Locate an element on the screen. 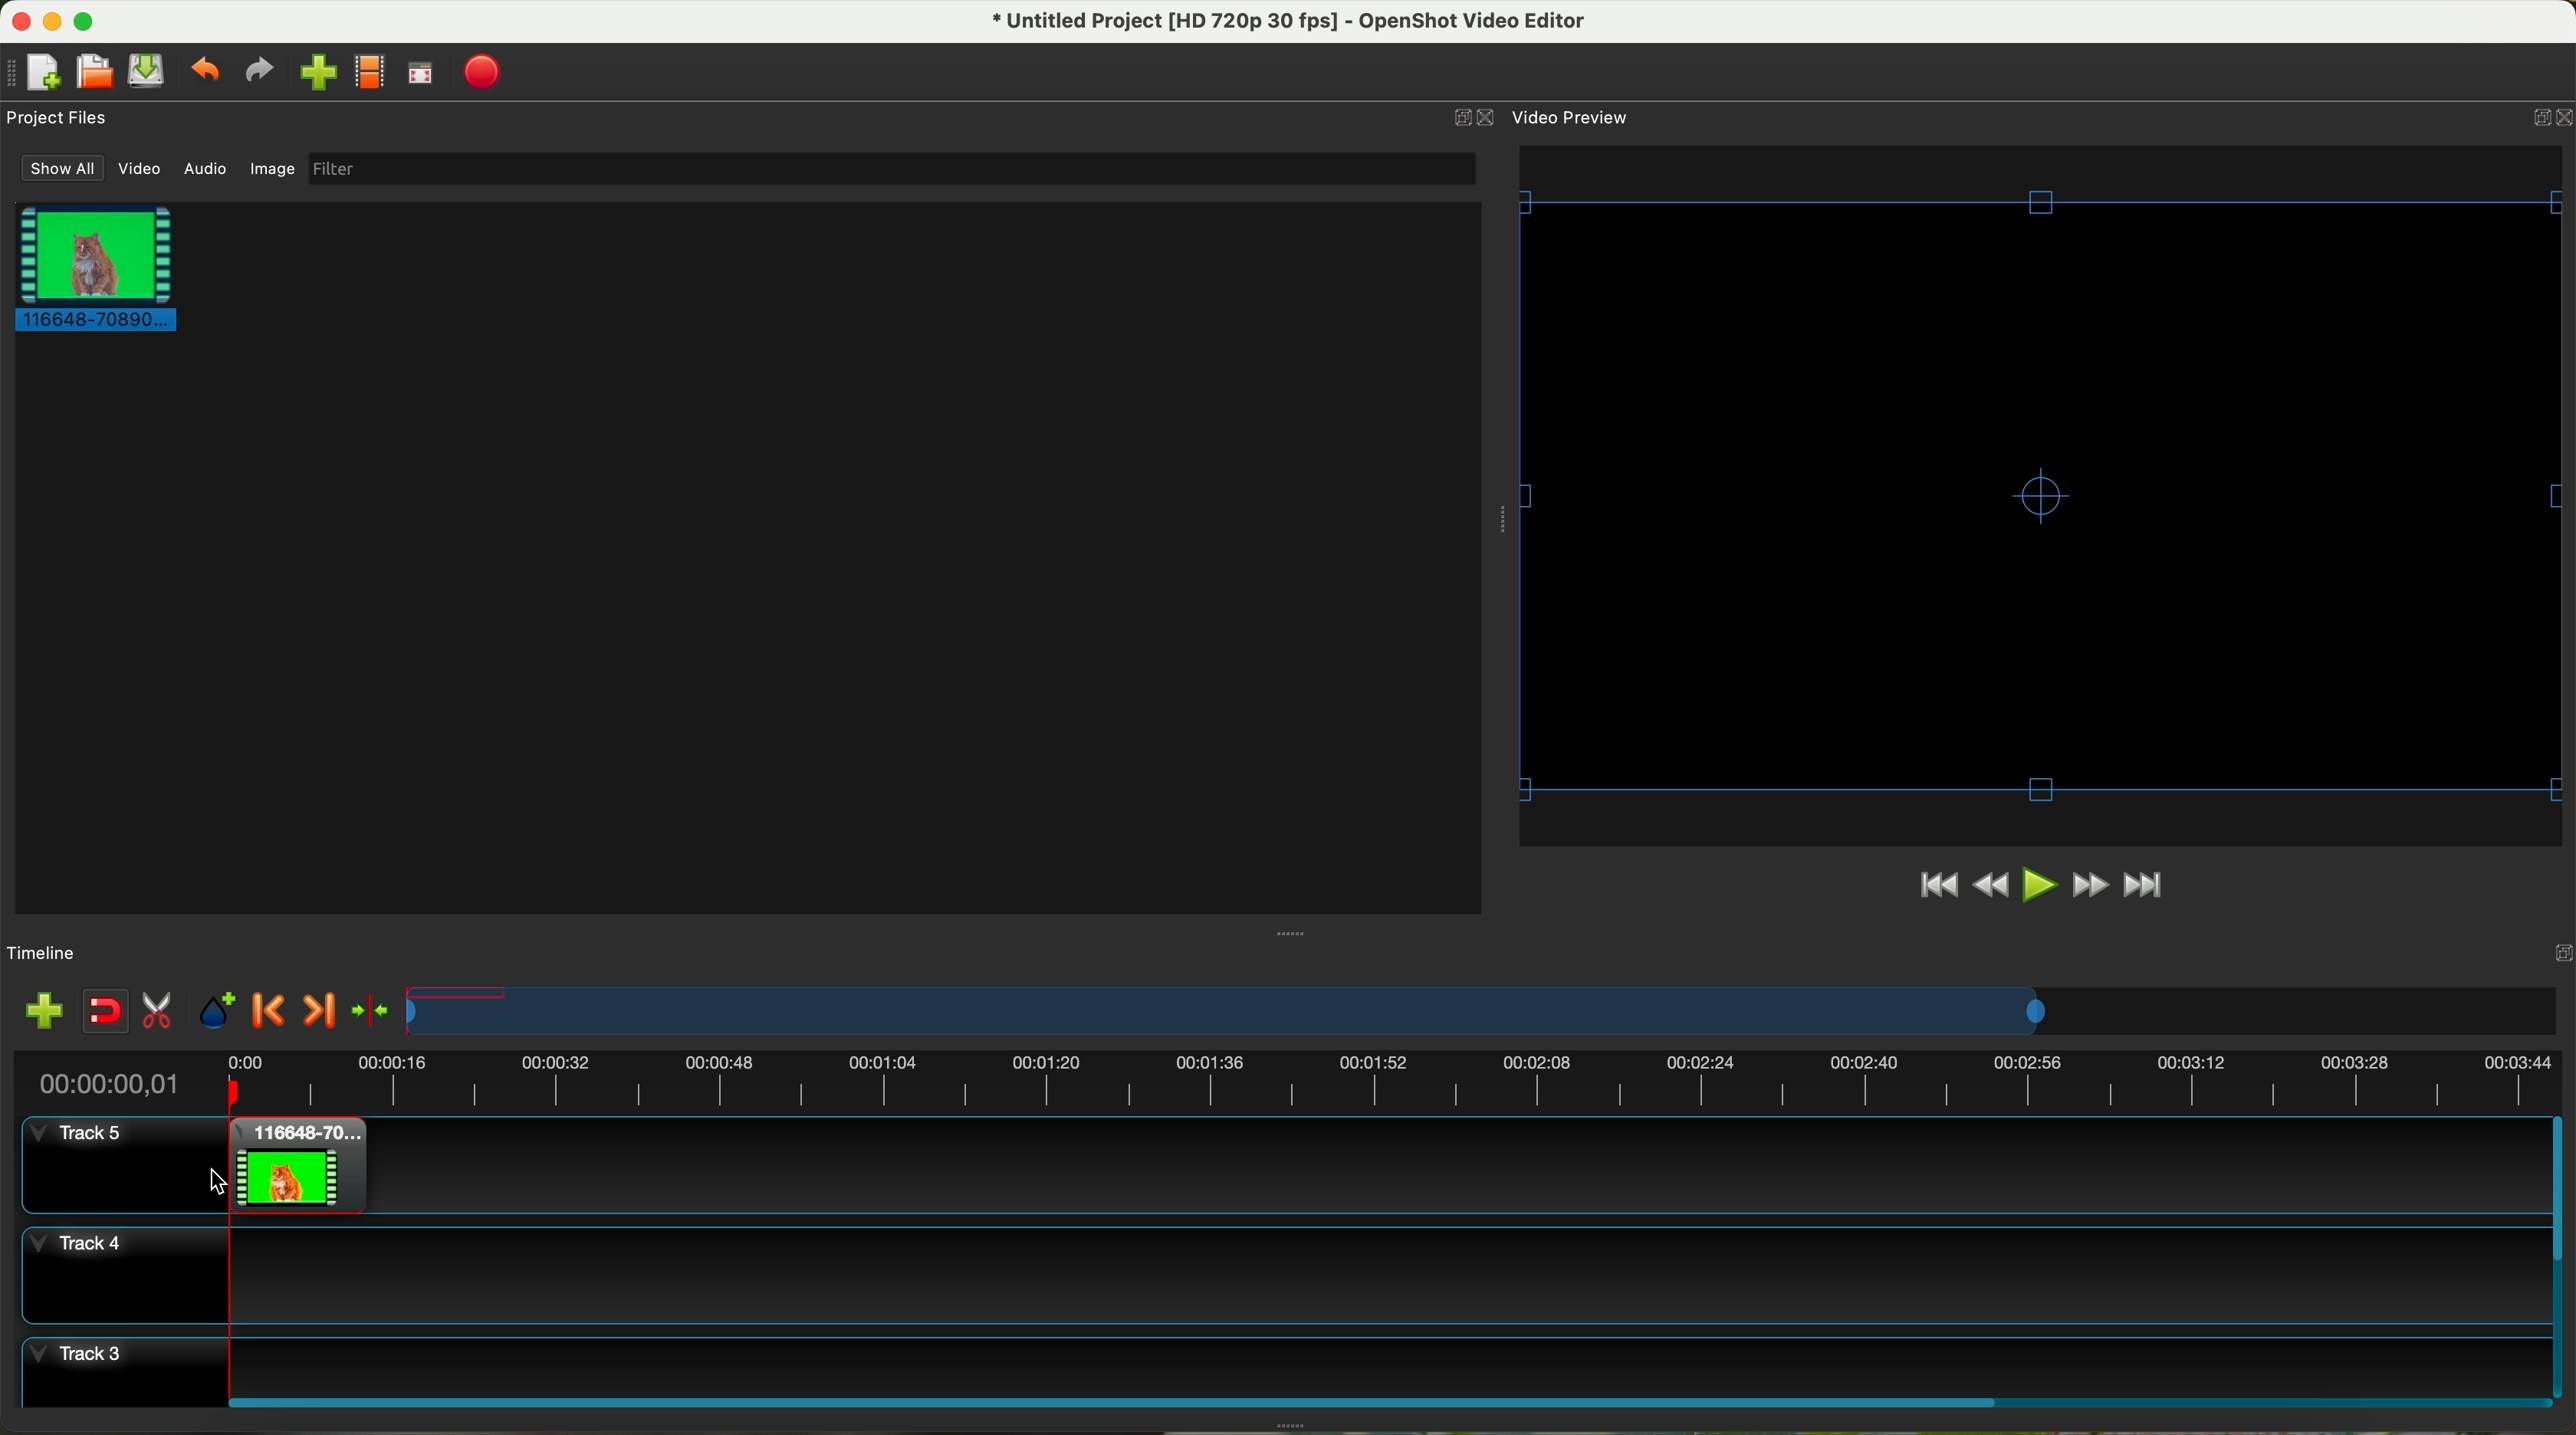 This screenshot has height=1435, width=2576. clip is located at coordinates (90, 267).